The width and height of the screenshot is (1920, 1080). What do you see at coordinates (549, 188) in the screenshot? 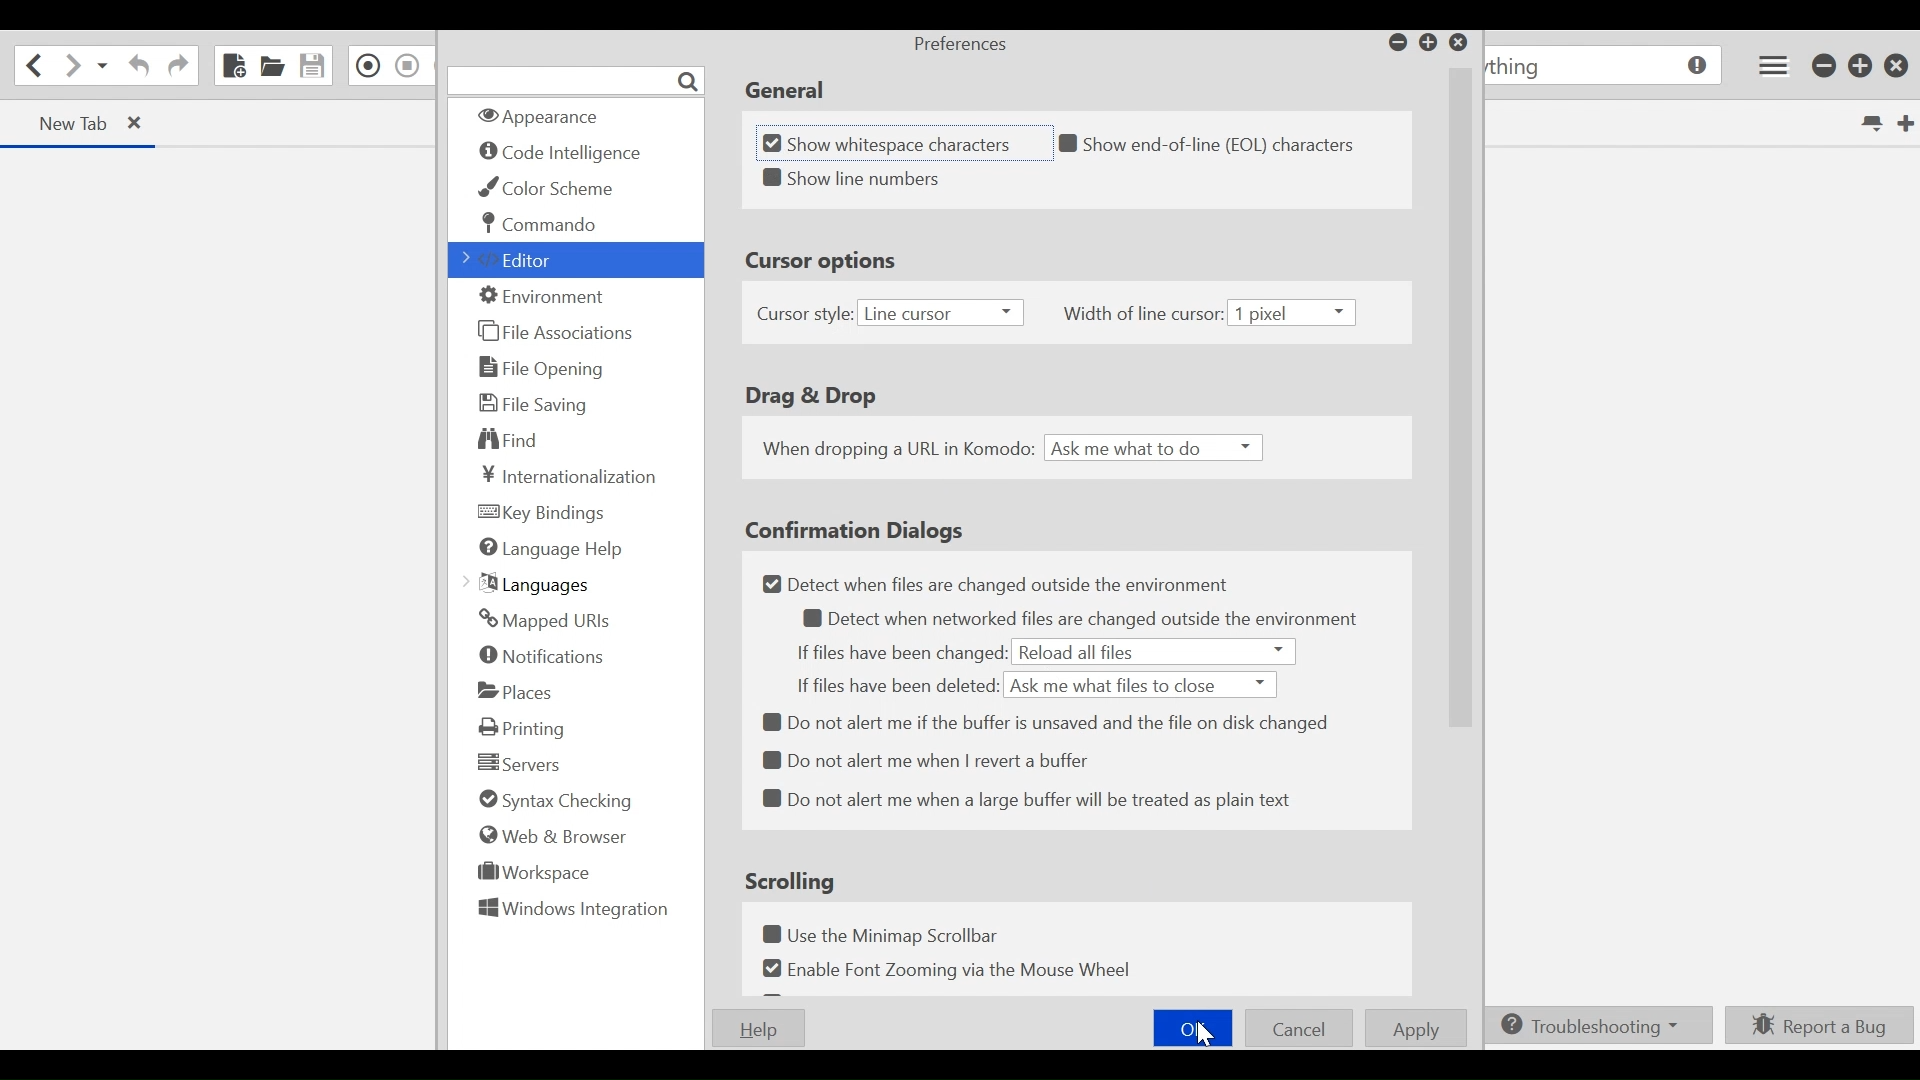
I see `Color Scheme` at bounding box center [549, 188].